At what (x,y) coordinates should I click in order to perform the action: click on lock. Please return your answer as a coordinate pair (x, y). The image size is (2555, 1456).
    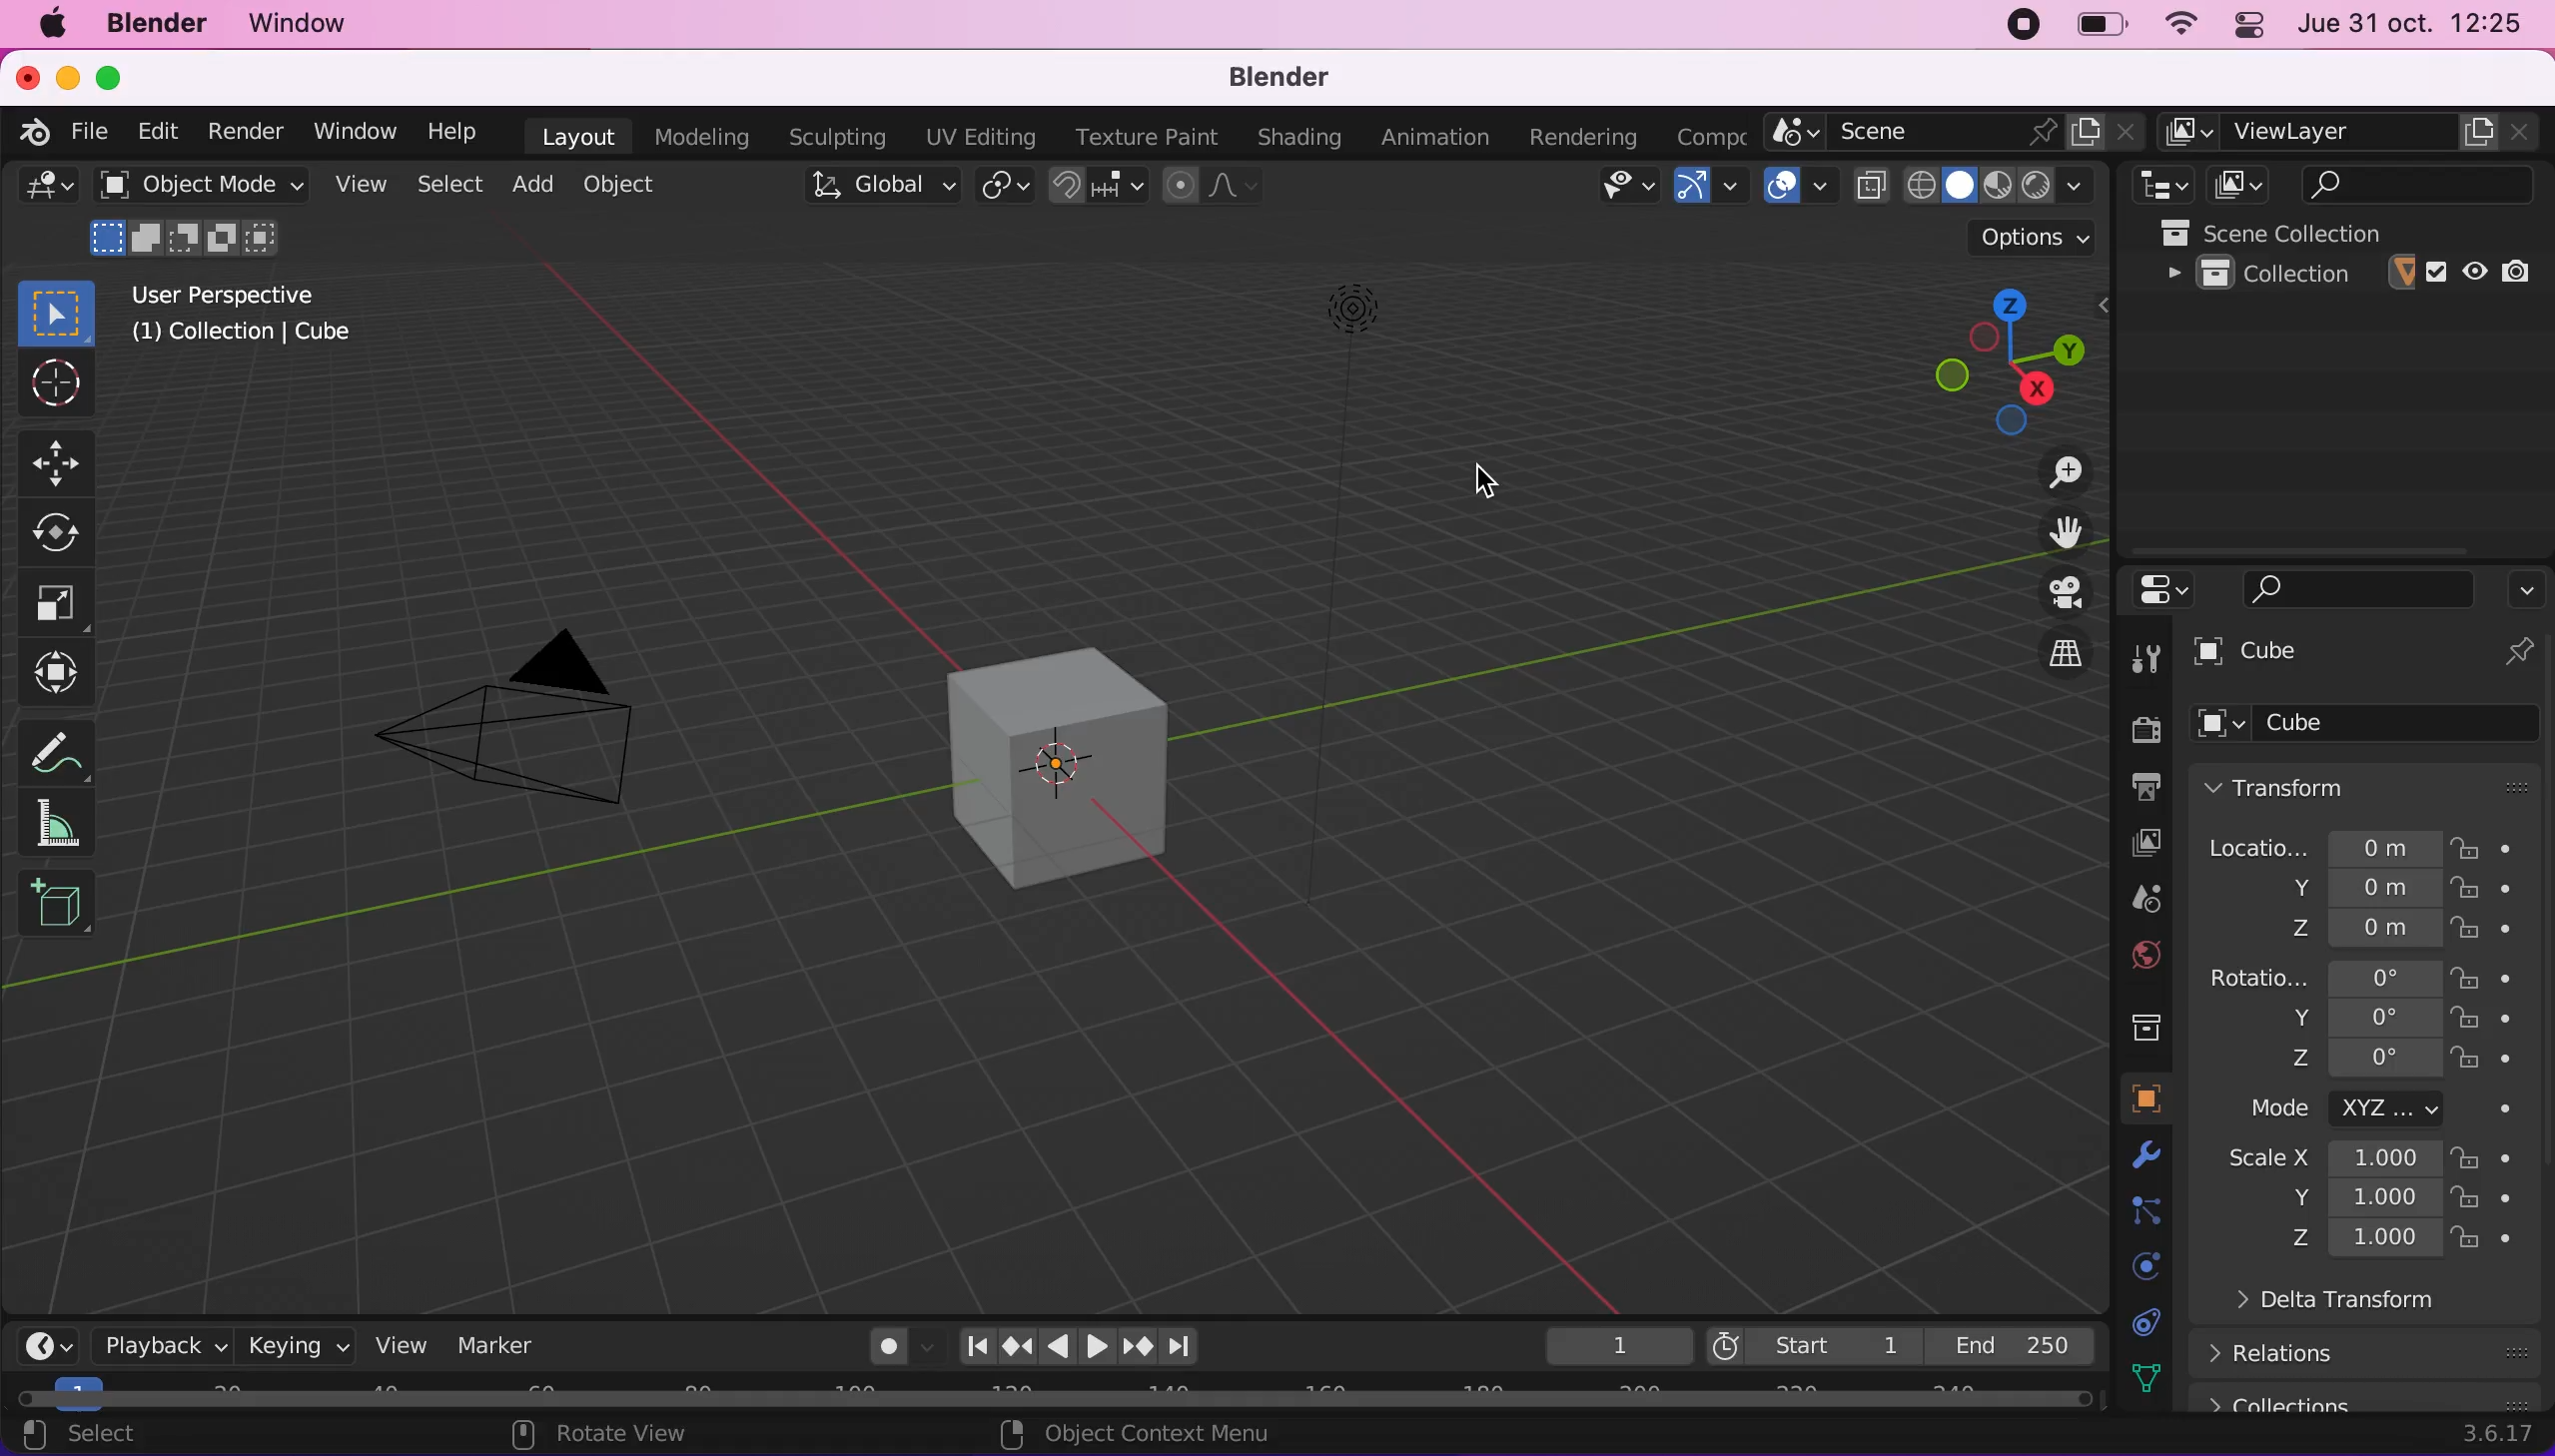
    Looking at the image, I should click on (2504, 1240).